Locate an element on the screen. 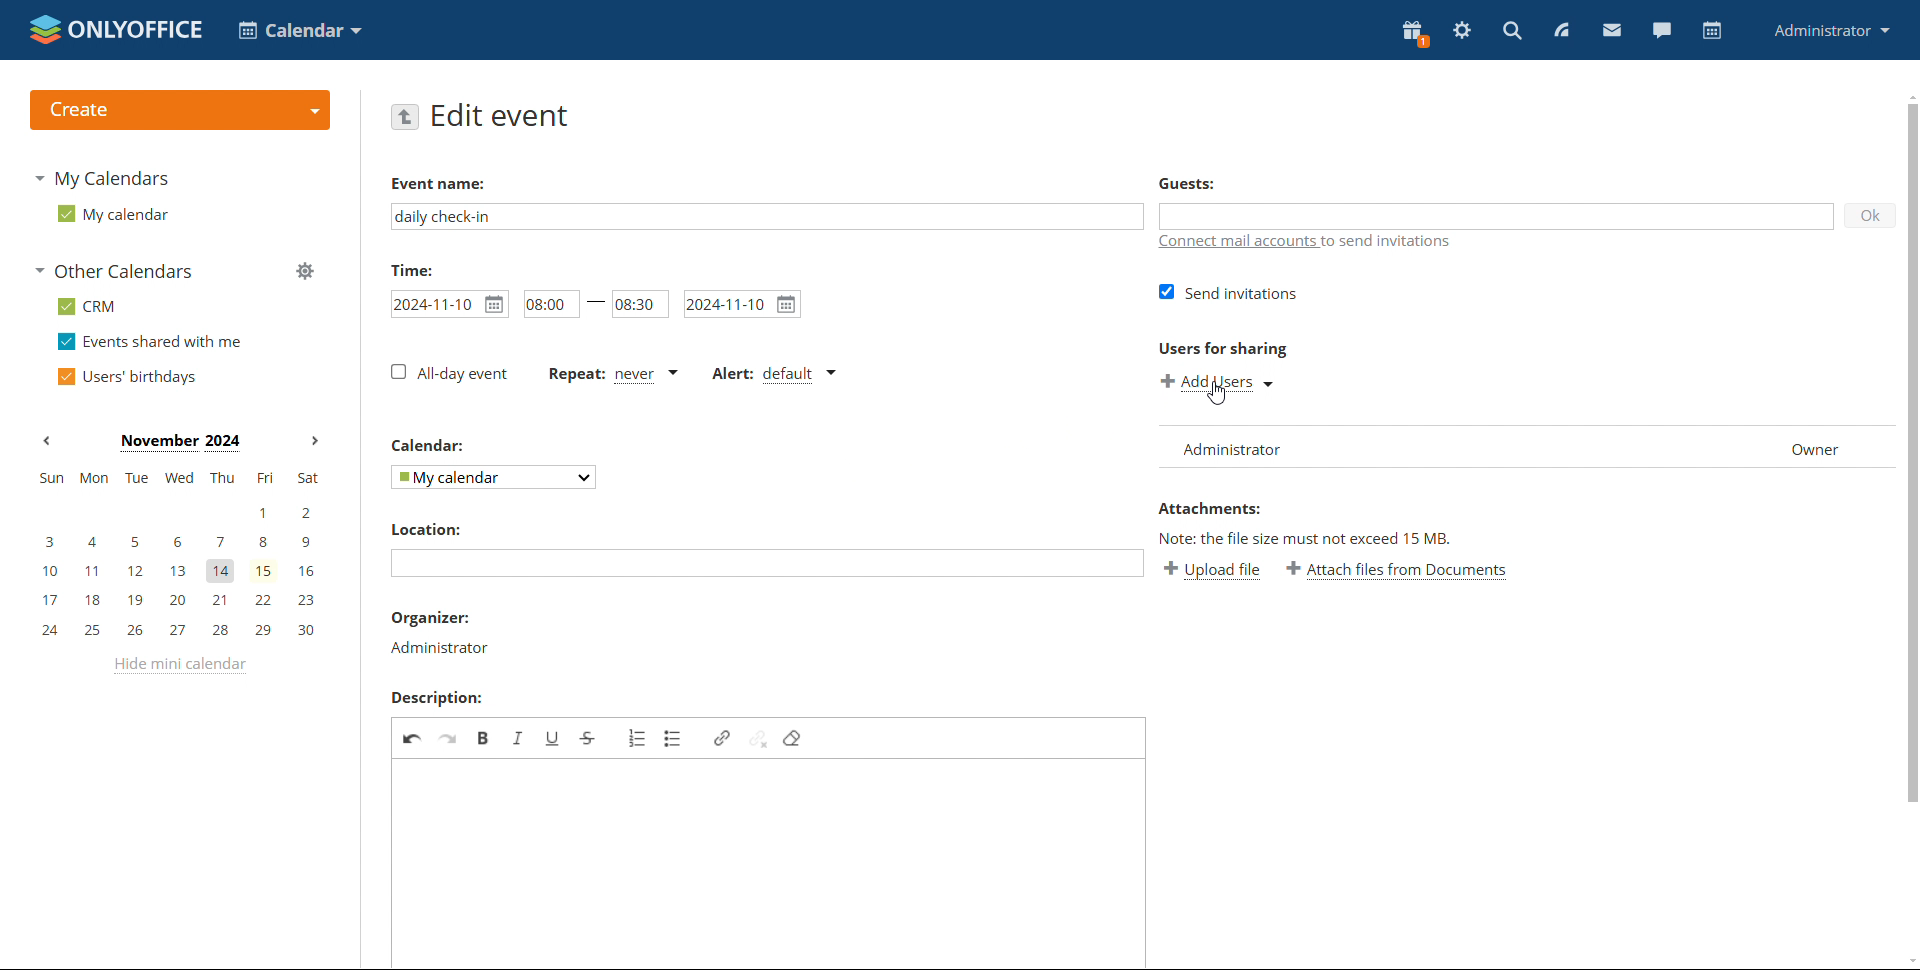 Image resolution: width=1920 pixels, height=970 pixels. start date is located at coordinates (450, 304).